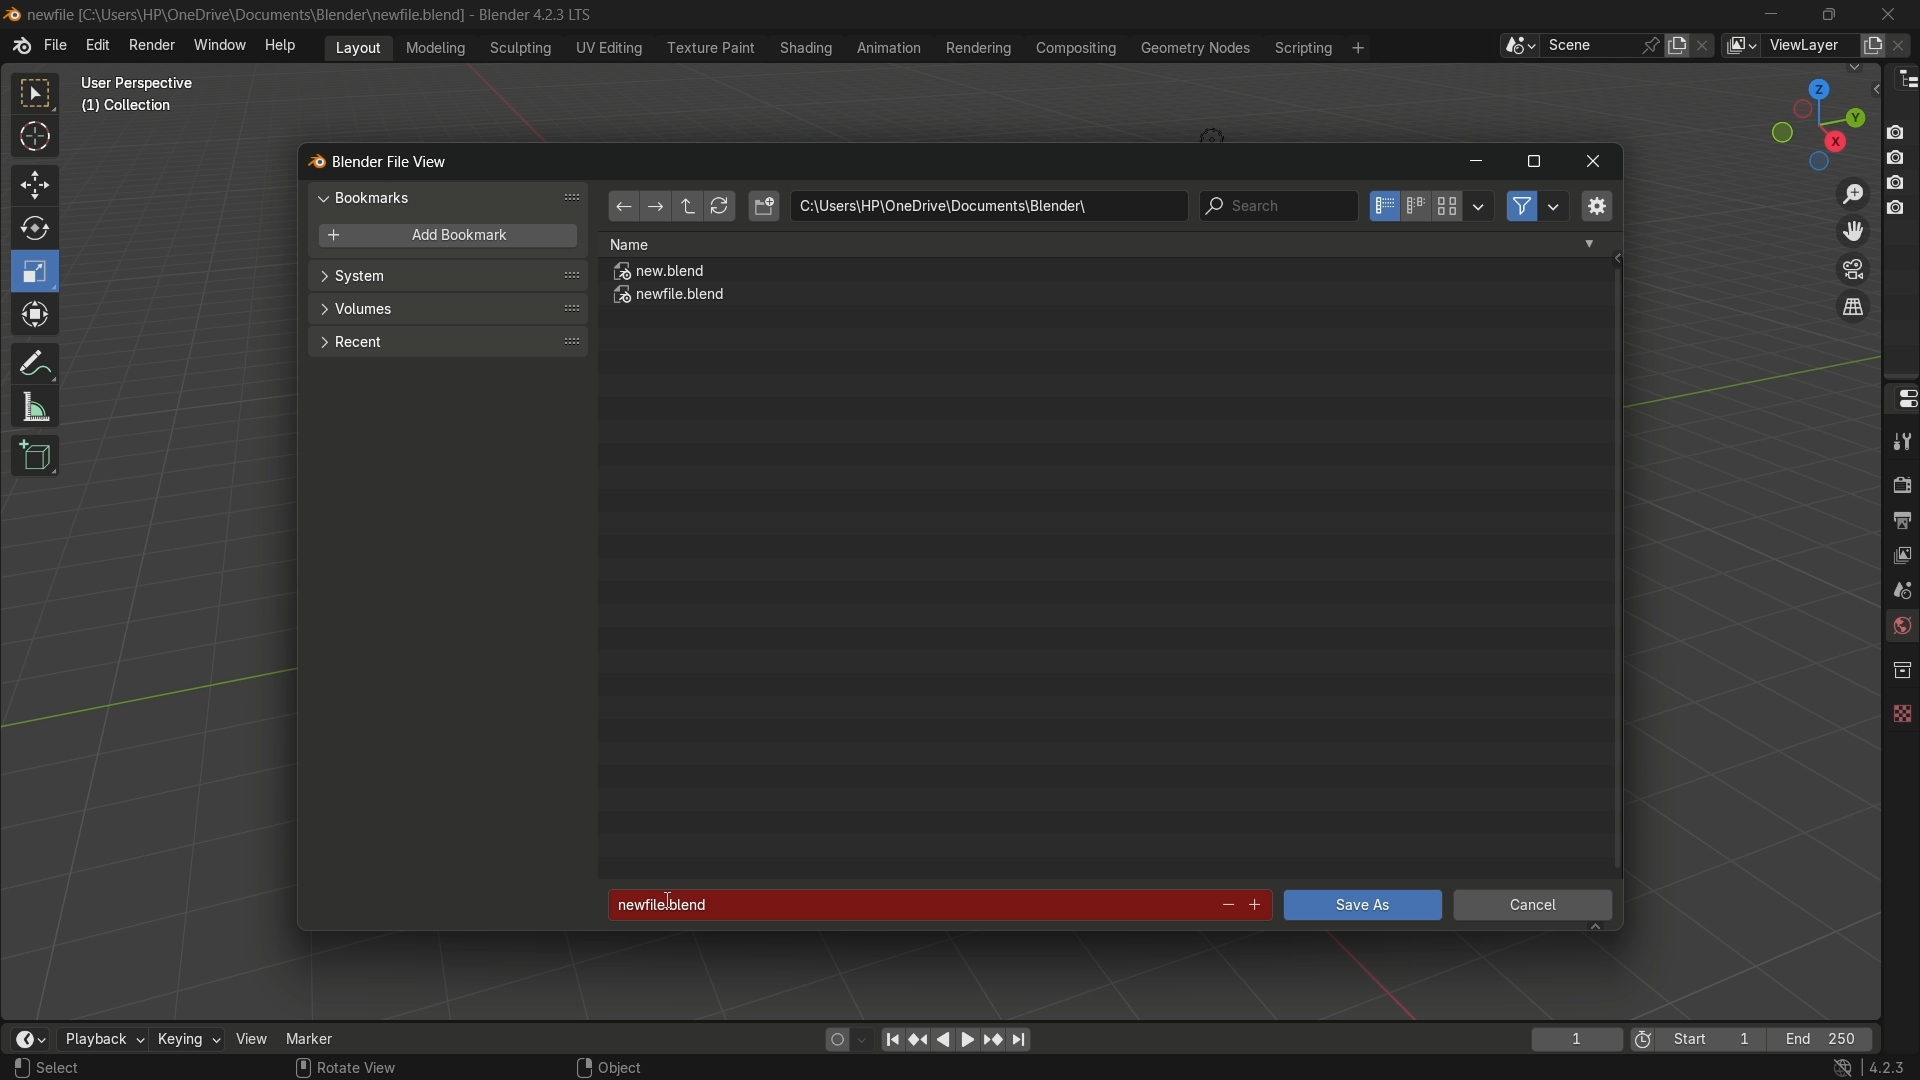  What do you see at coordinates (622, 208) in the screenshot?
I see `back` at bounding box center [622, 208].